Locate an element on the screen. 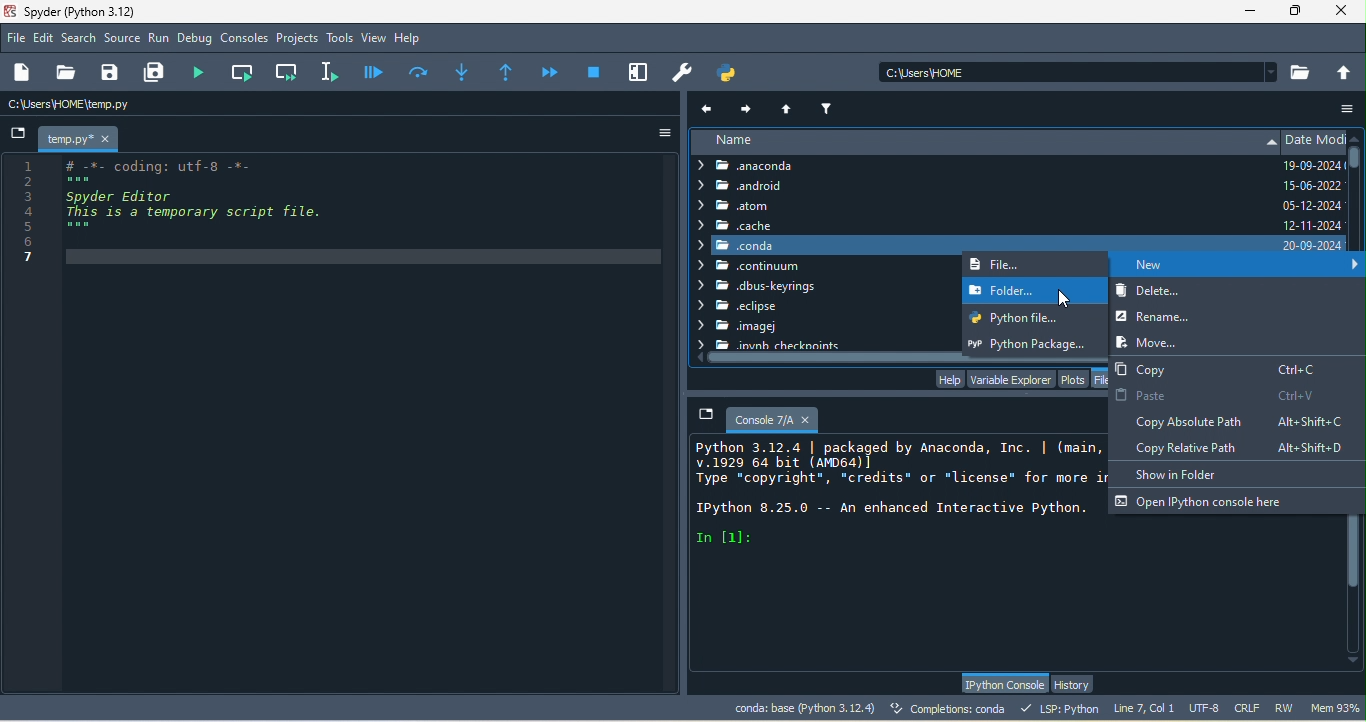 This screenshot has height=722, width=1366. copy absolute path is located at coordinates (1232, 420).